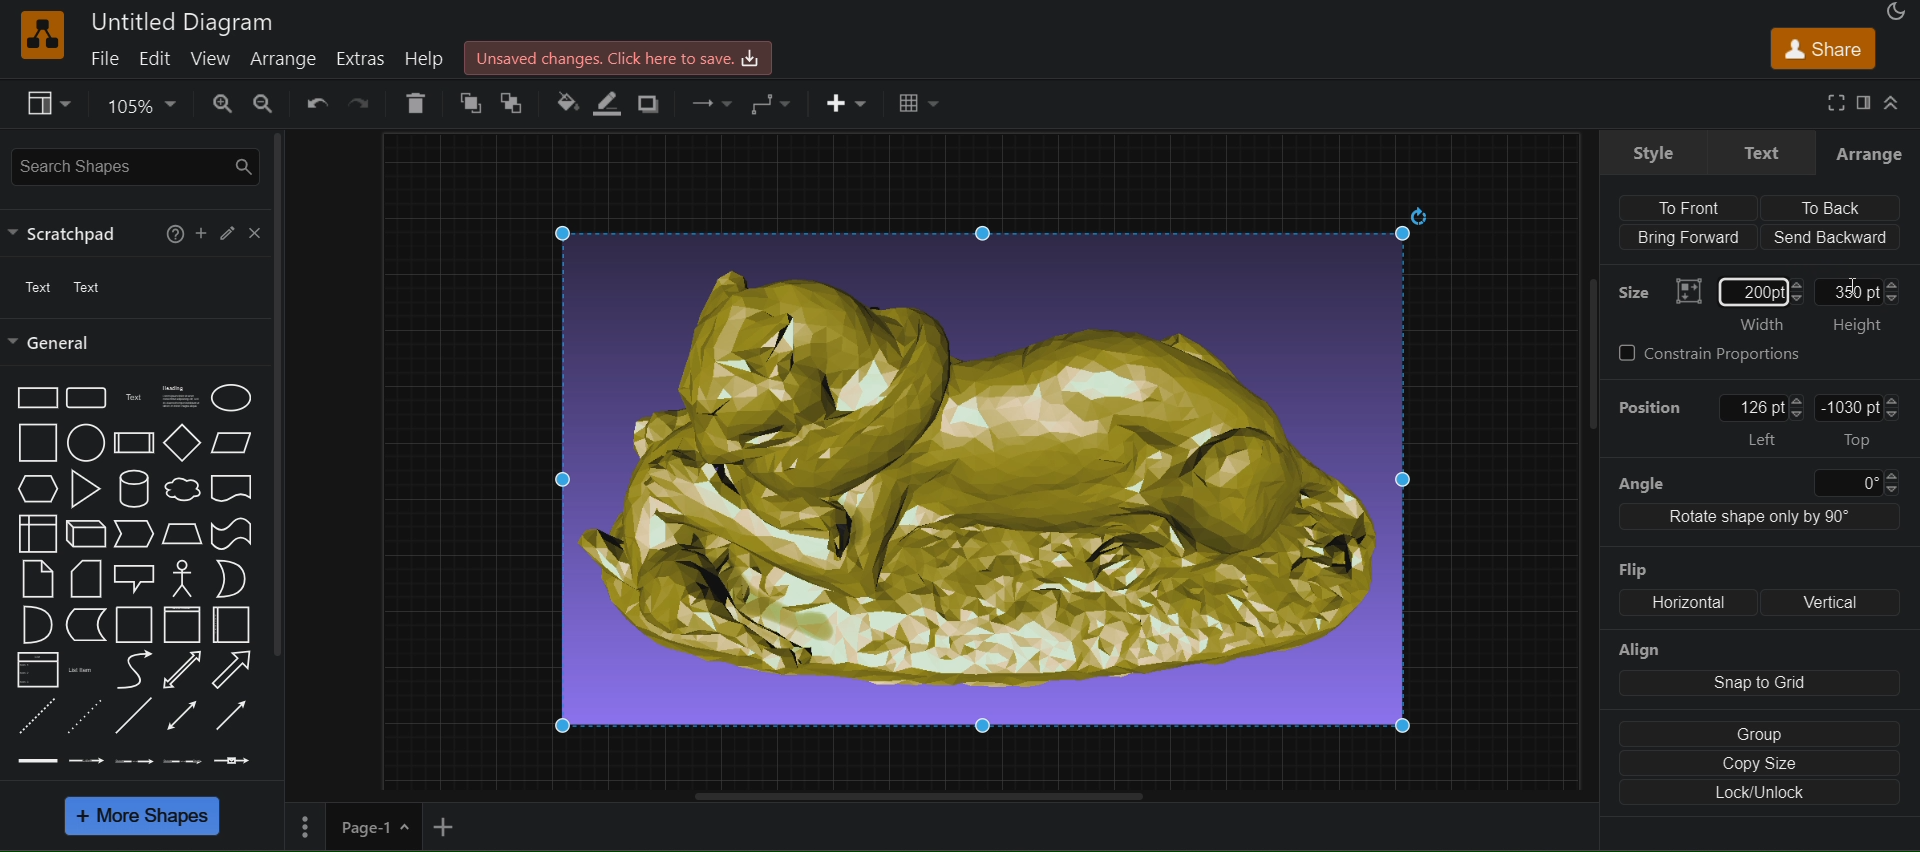 This screenshot has height=852, width=1920. What do you see at coordinates (610, 105) in the screenshot?
I see `line color` at bounding box center [610, 105].